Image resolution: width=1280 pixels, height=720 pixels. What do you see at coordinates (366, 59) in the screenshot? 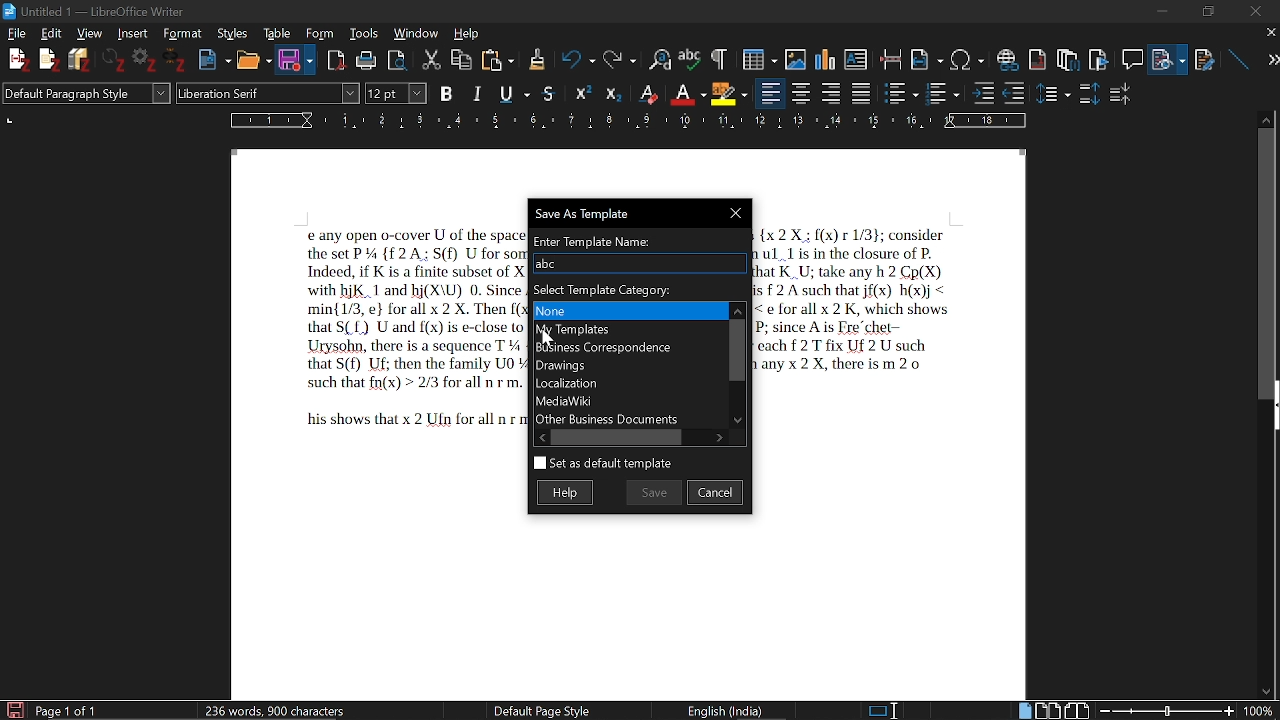
I see `print` at bounding box center [366, 59].